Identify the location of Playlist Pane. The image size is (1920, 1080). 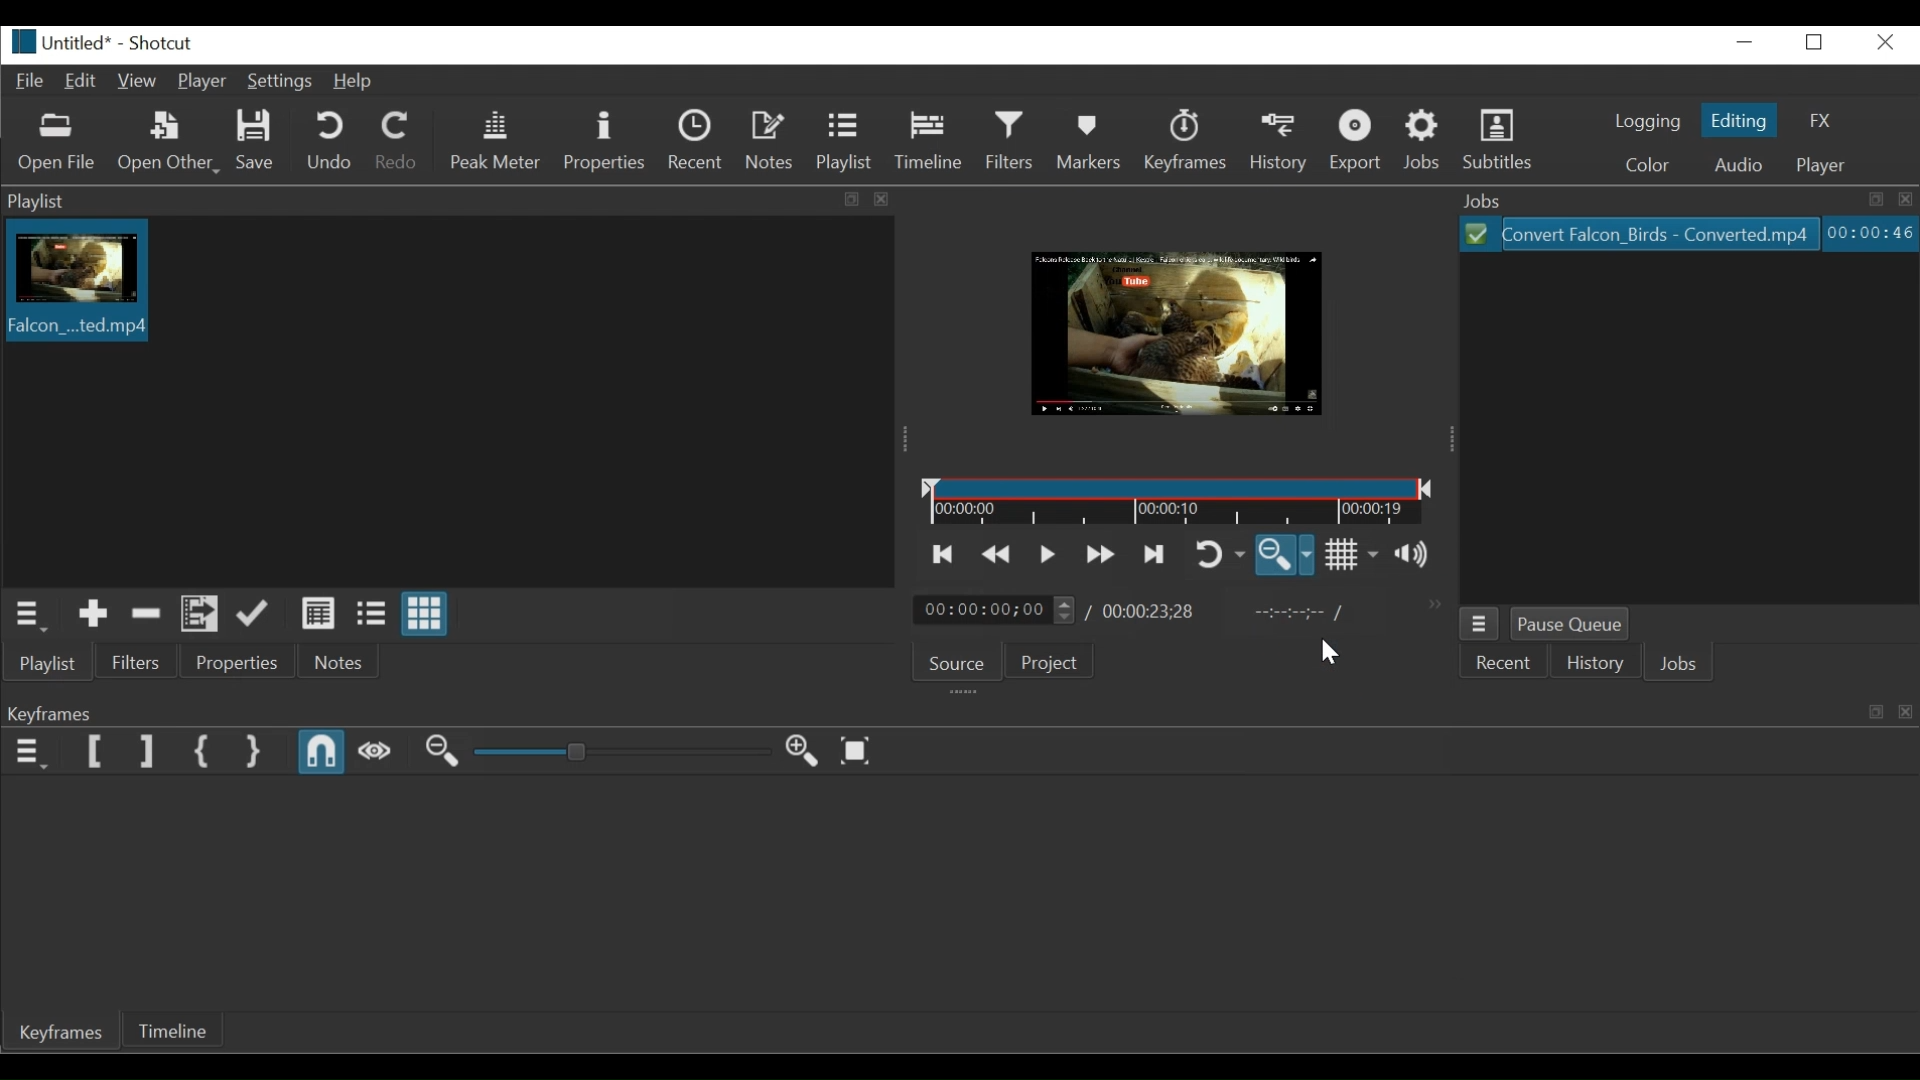
(451, 201).